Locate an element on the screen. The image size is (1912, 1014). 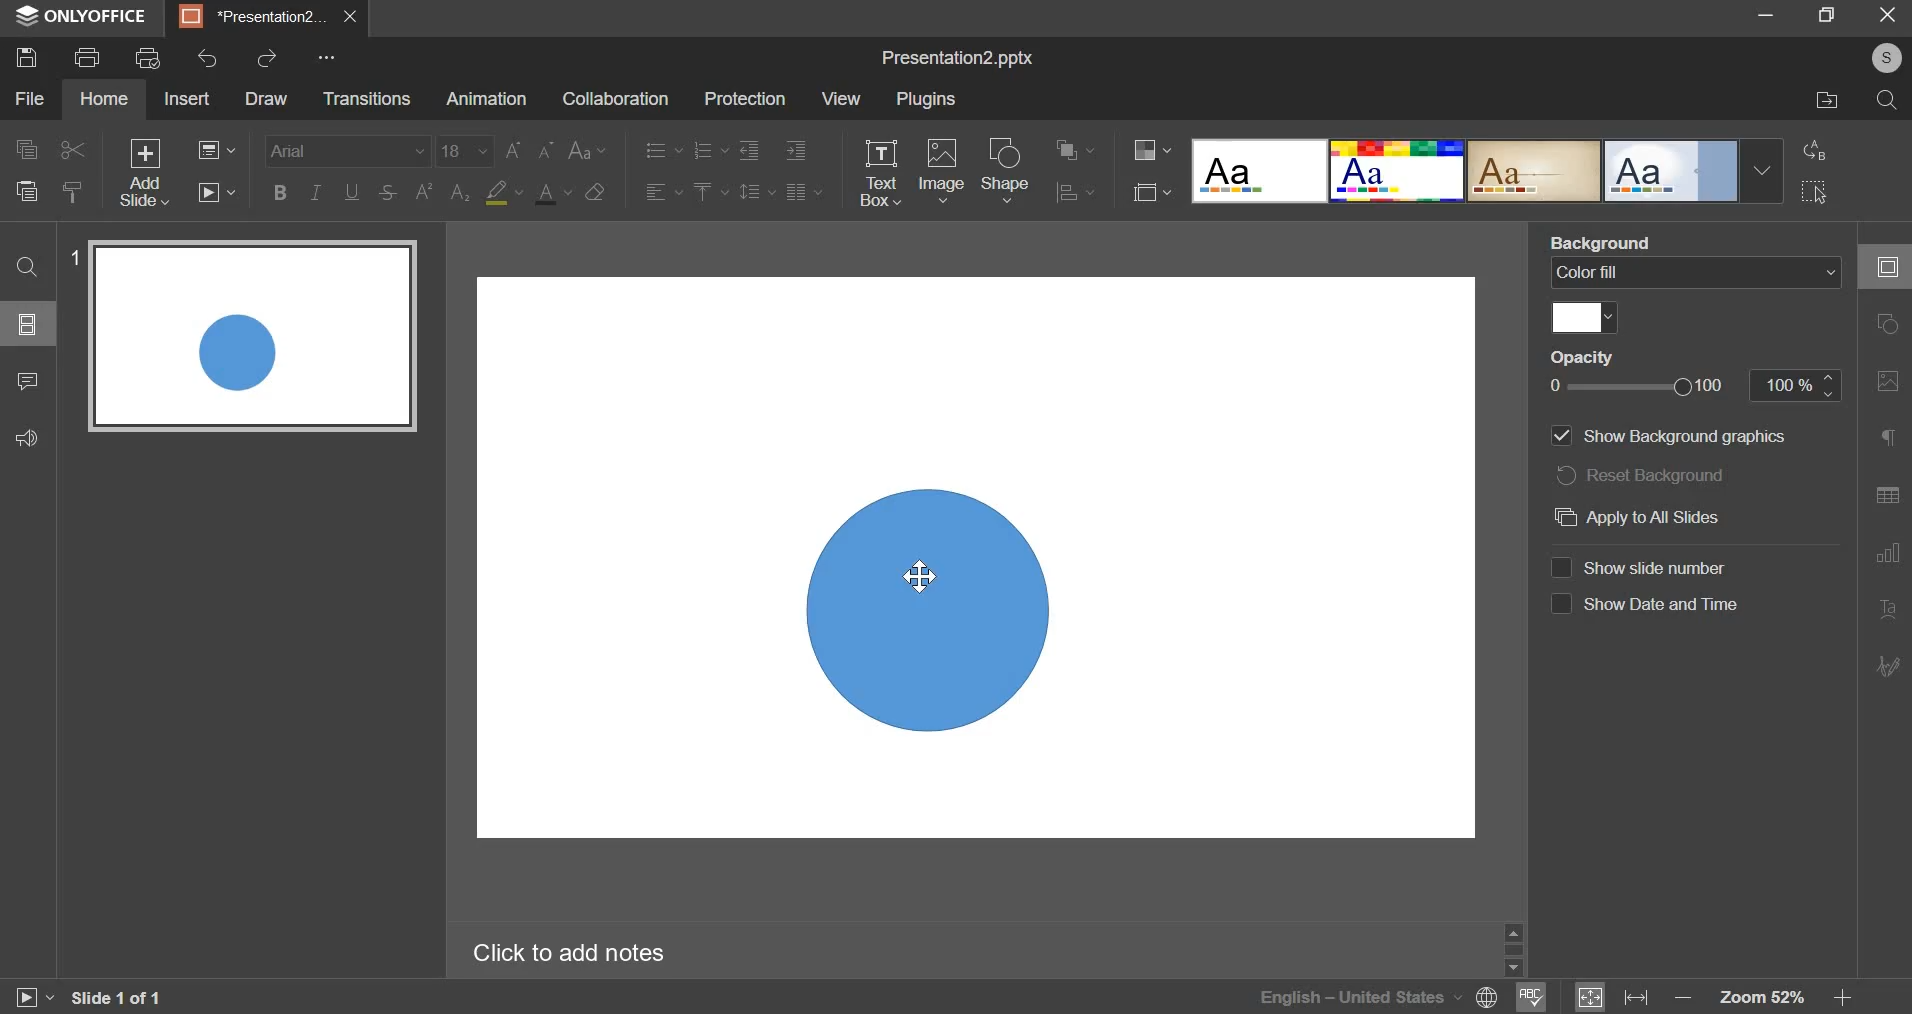
minimize is located at coordinates (1762, 16).